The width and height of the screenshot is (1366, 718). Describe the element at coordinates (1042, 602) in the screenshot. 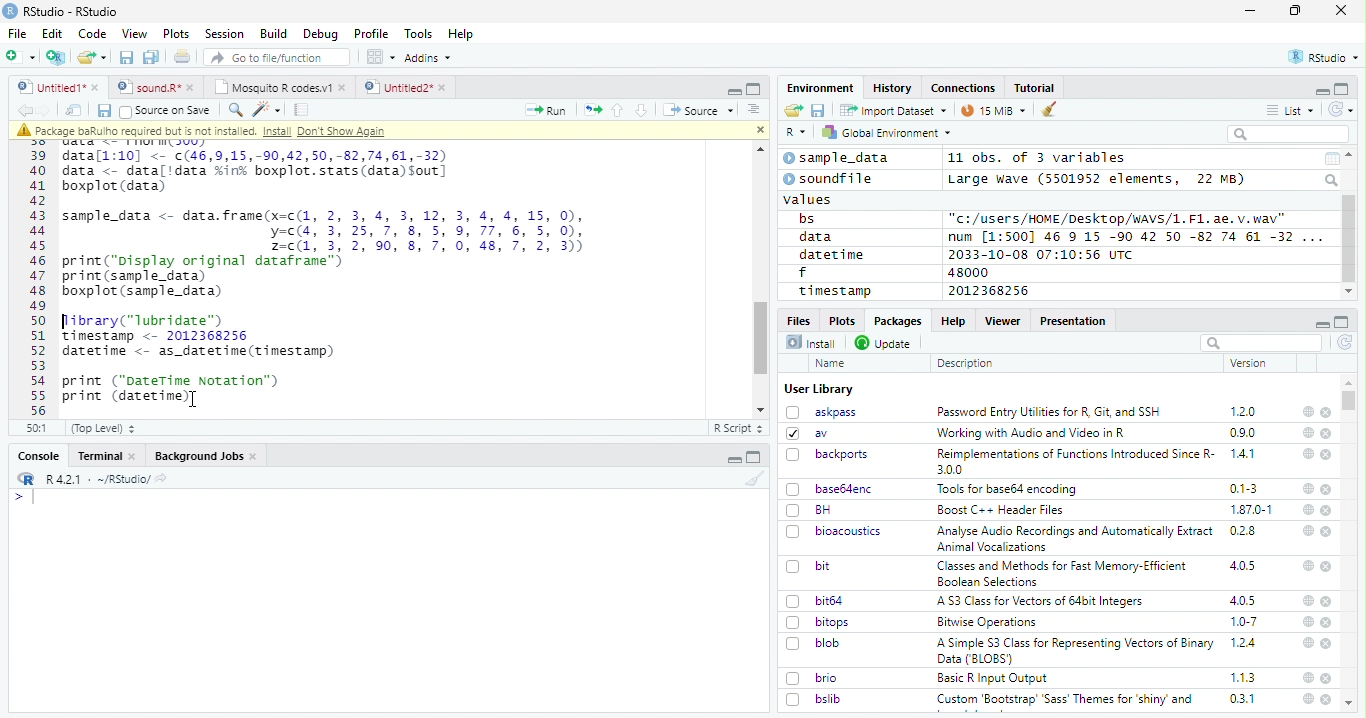

I see `A S3 Class for Vectors of 64bit Integers` at that location.